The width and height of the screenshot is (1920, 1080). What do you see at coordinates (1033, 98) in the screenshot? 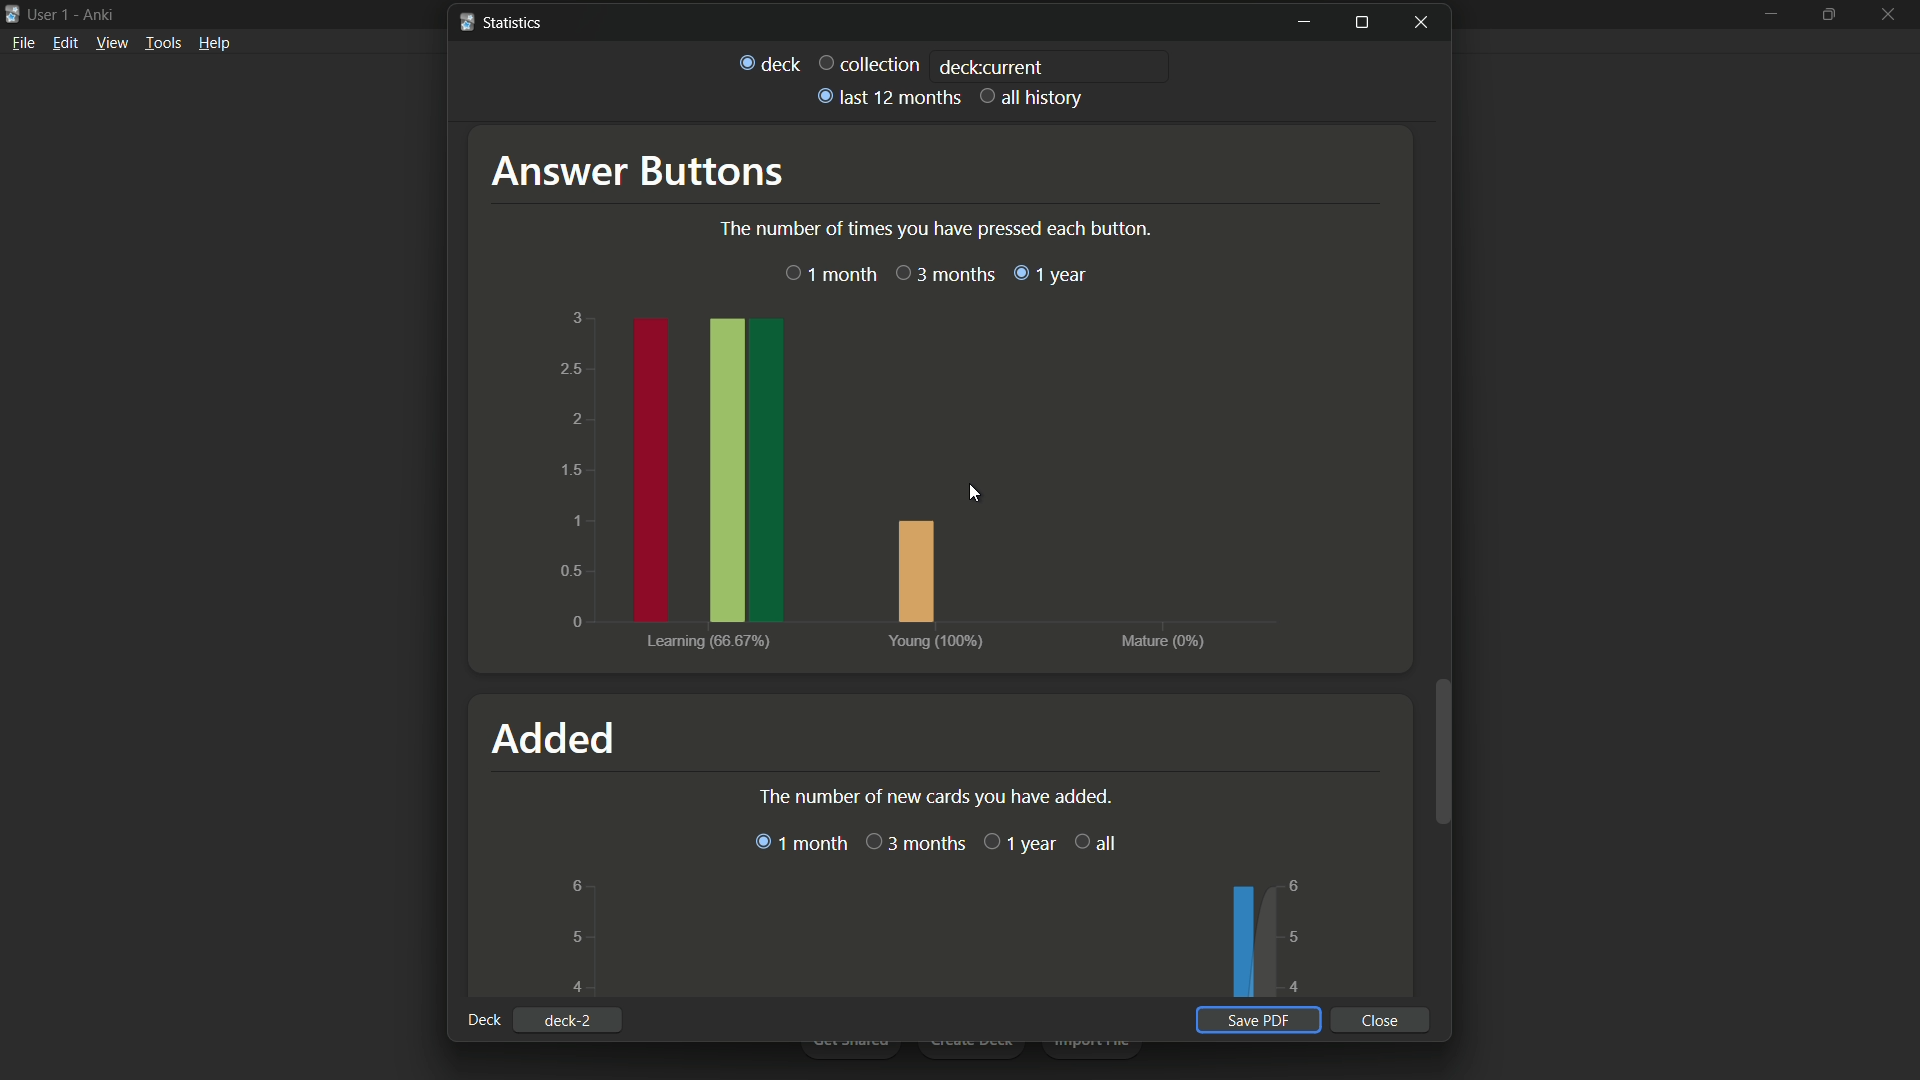
I see `All history` at bounding box center [1033, 98].